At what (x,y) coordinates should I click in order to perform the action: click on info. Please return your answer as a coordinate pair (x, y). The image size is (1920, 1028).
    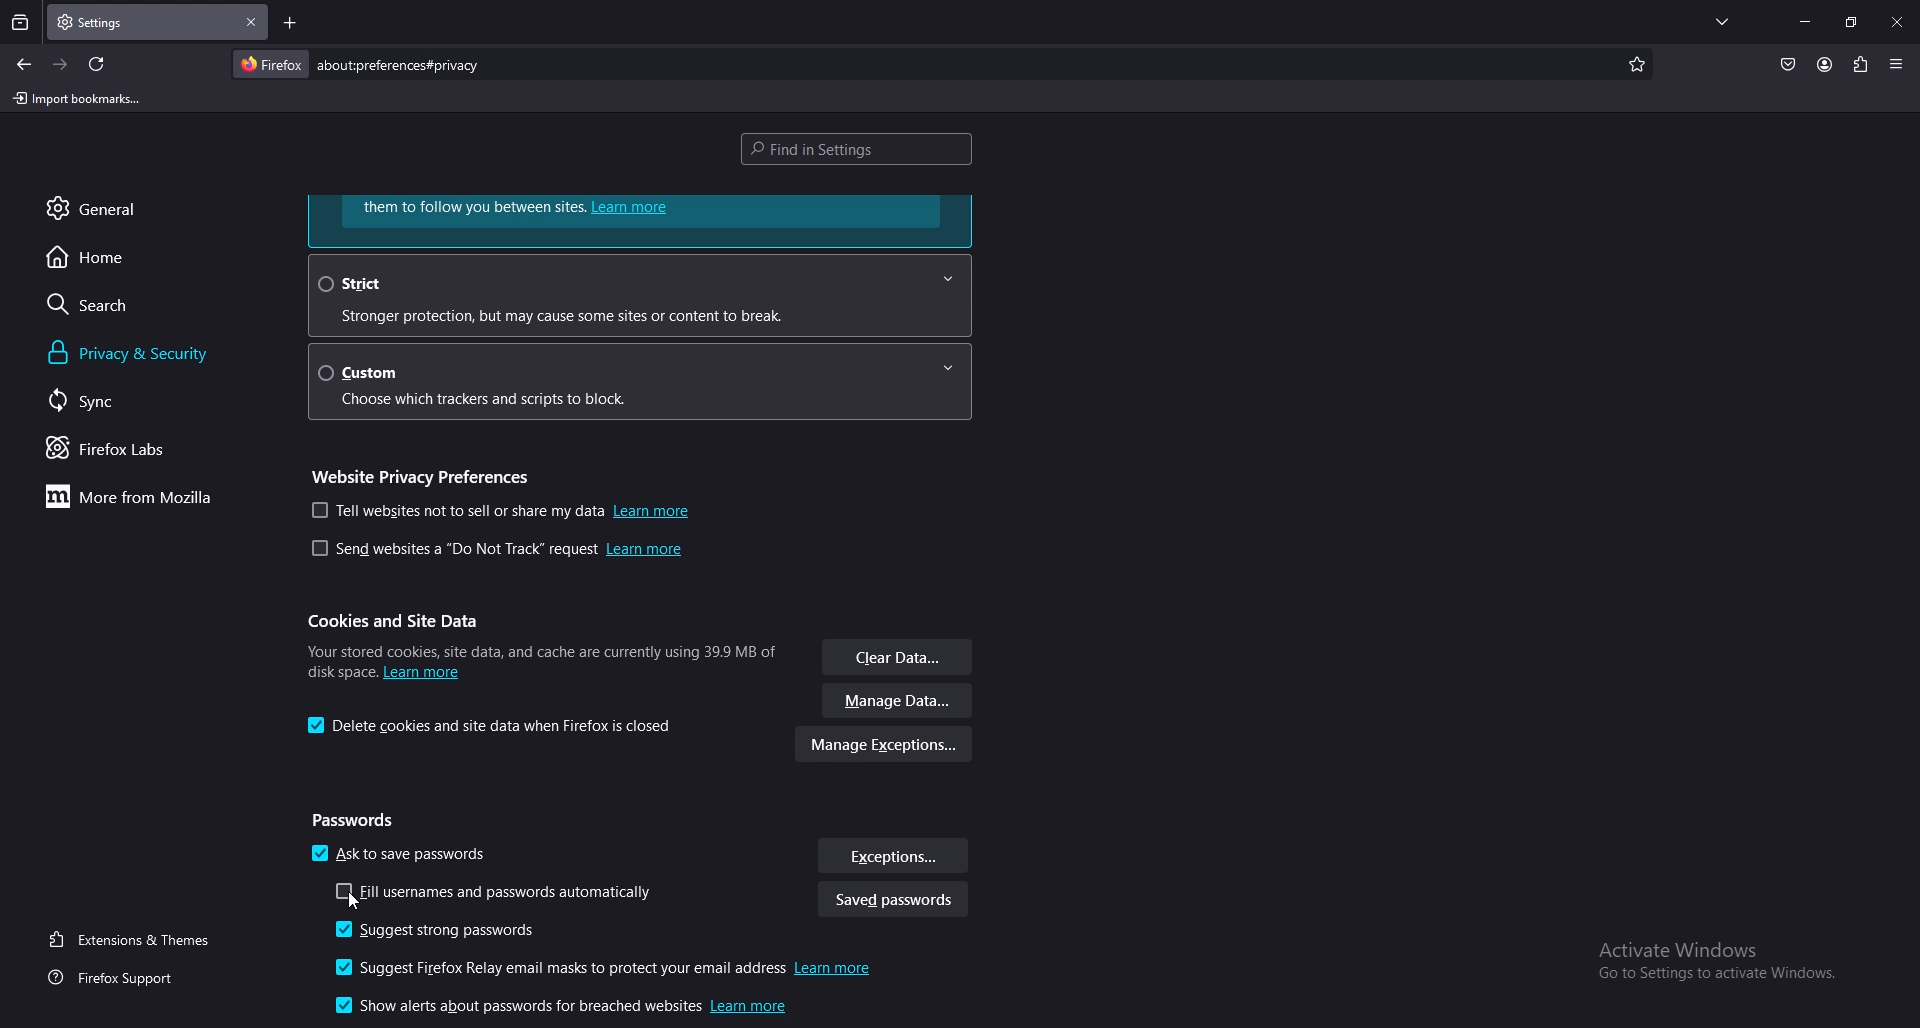
    Looking at the image, I should click on (540, 658).